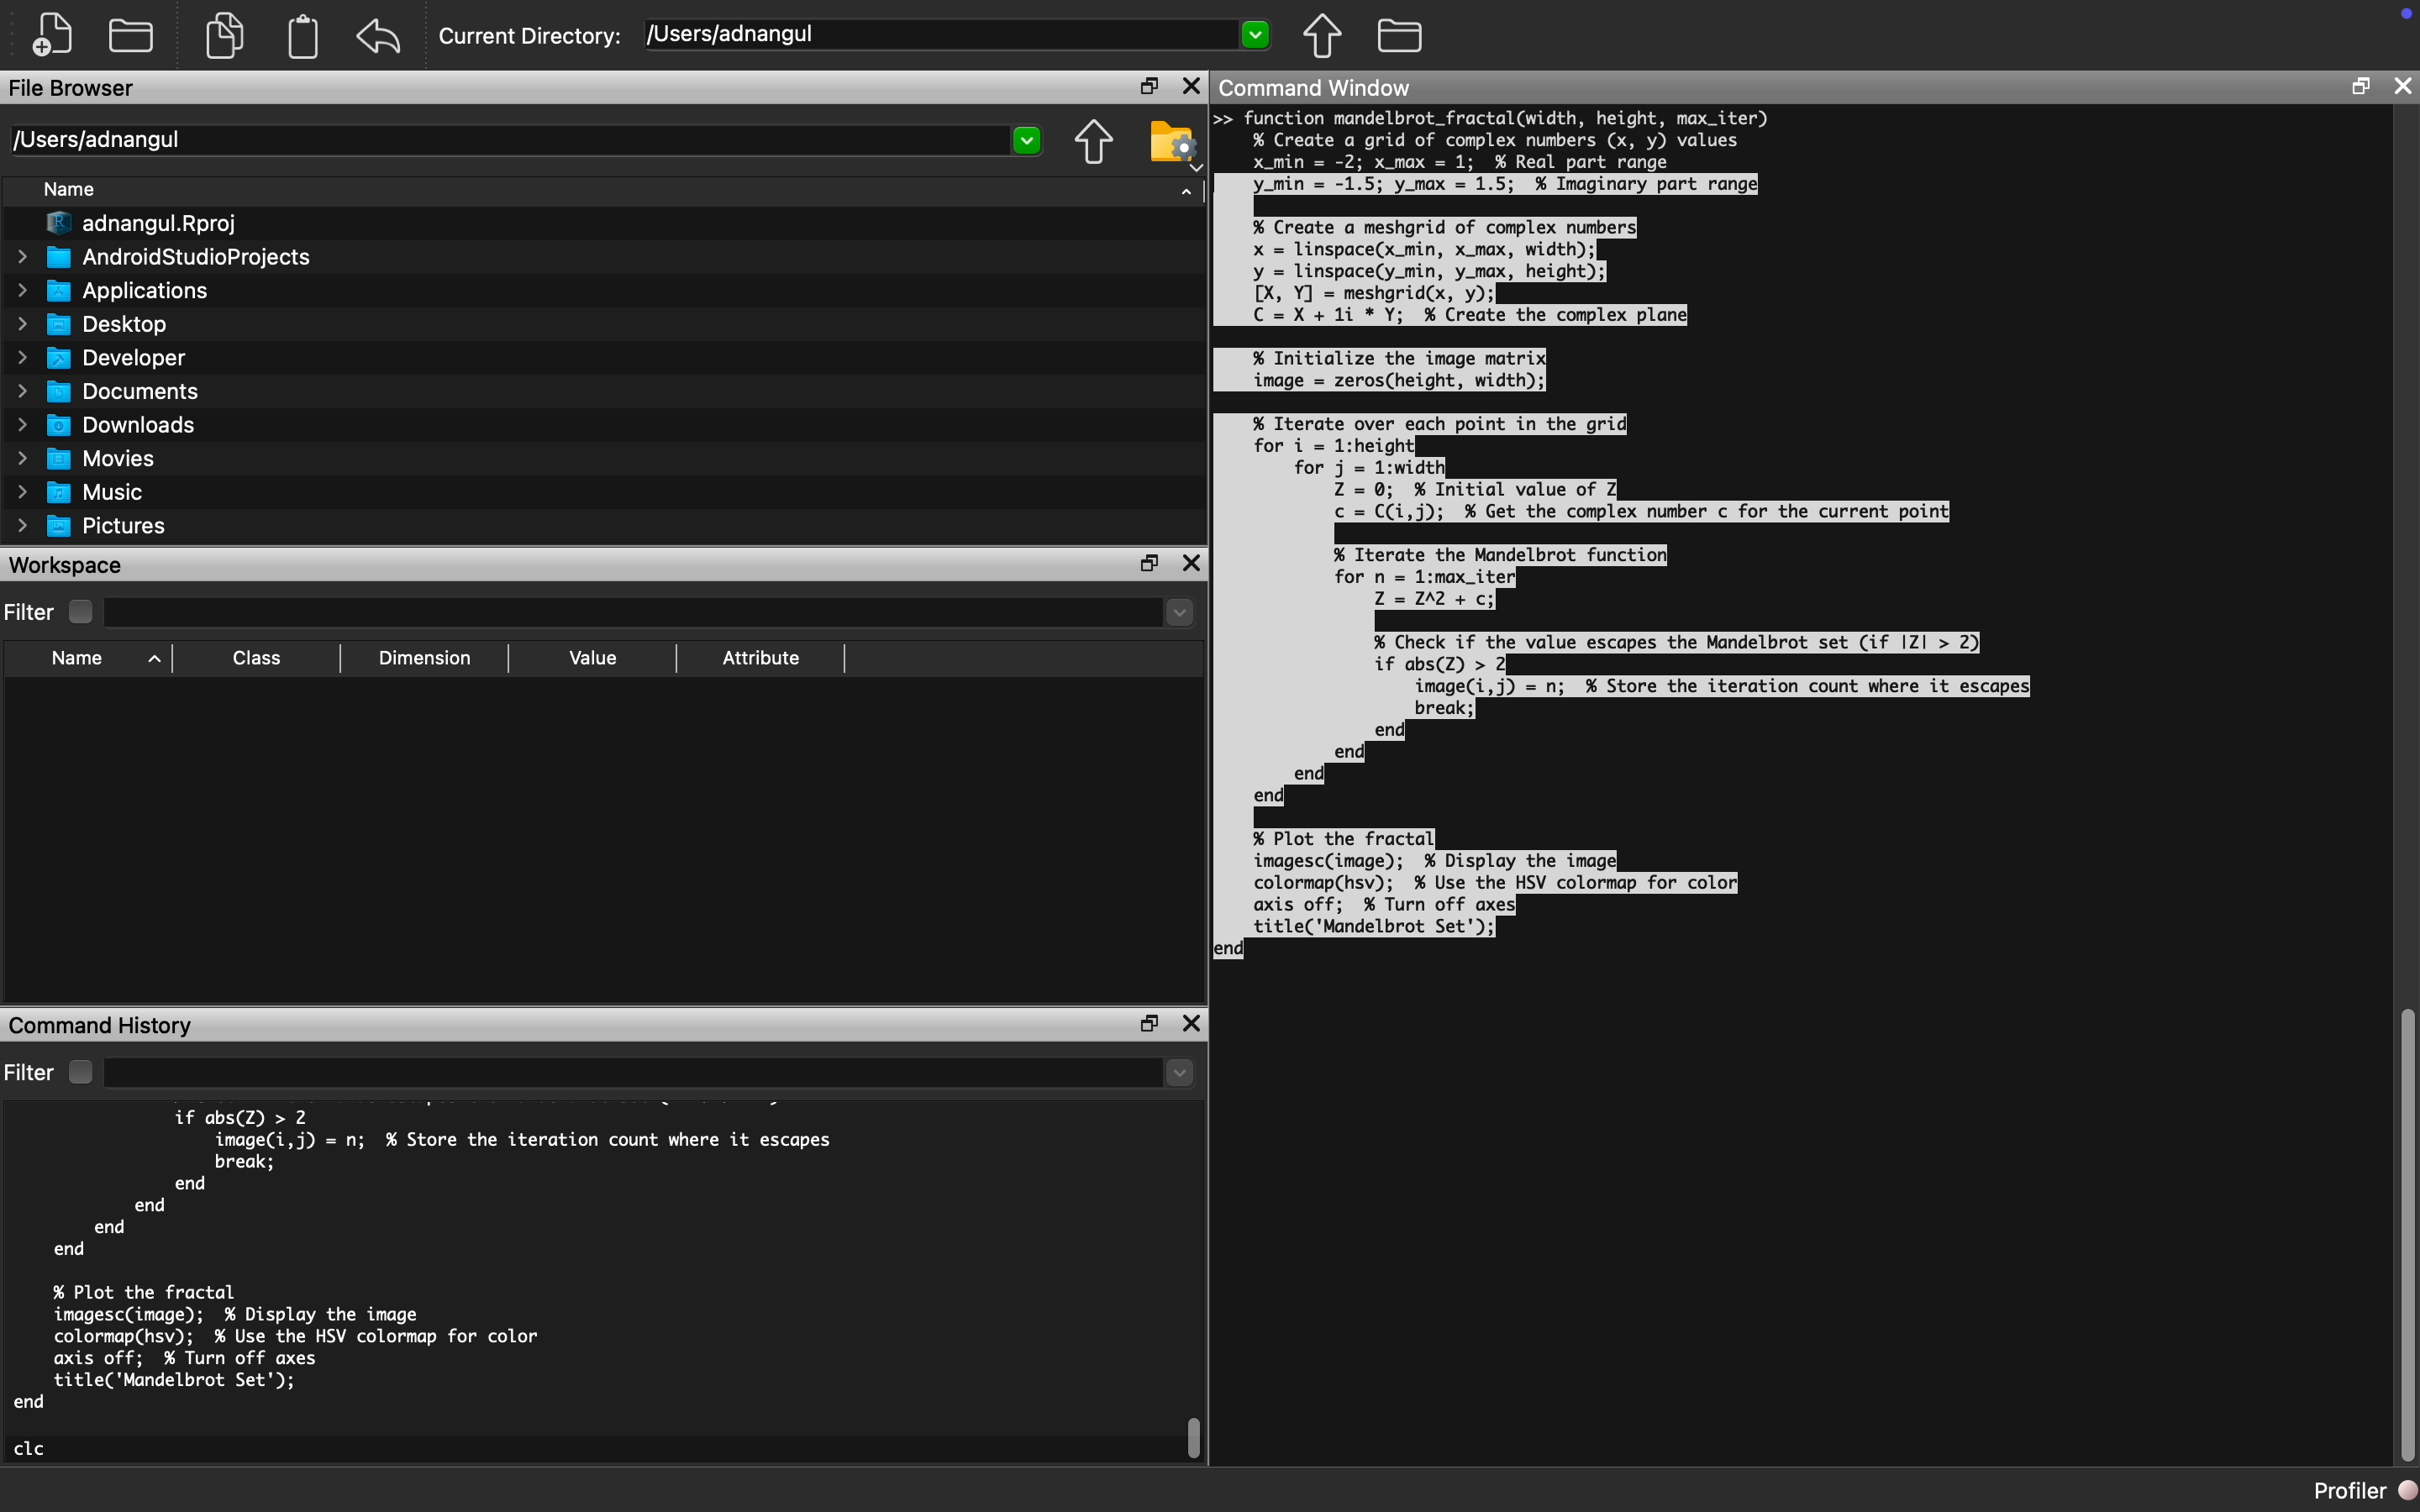 This screenshot has height=1512, width=2420. I want to click on % Iterate over each point in the gridfor i = 1:height]for j = 1:width|Z = 0; % Initial value of Zc = C(i,j); % Get the complex number c for the current point]% Iterate the Mandelbrot function)for n = 1:max_iterZ=12A +c;% Check if the value escapes the Mandelbrot set (if Z| > 2)if abs(Z) > 2|image(i,j) = n; % Store the iteration count where it escapes break;end end end end, so click(1642, 616).